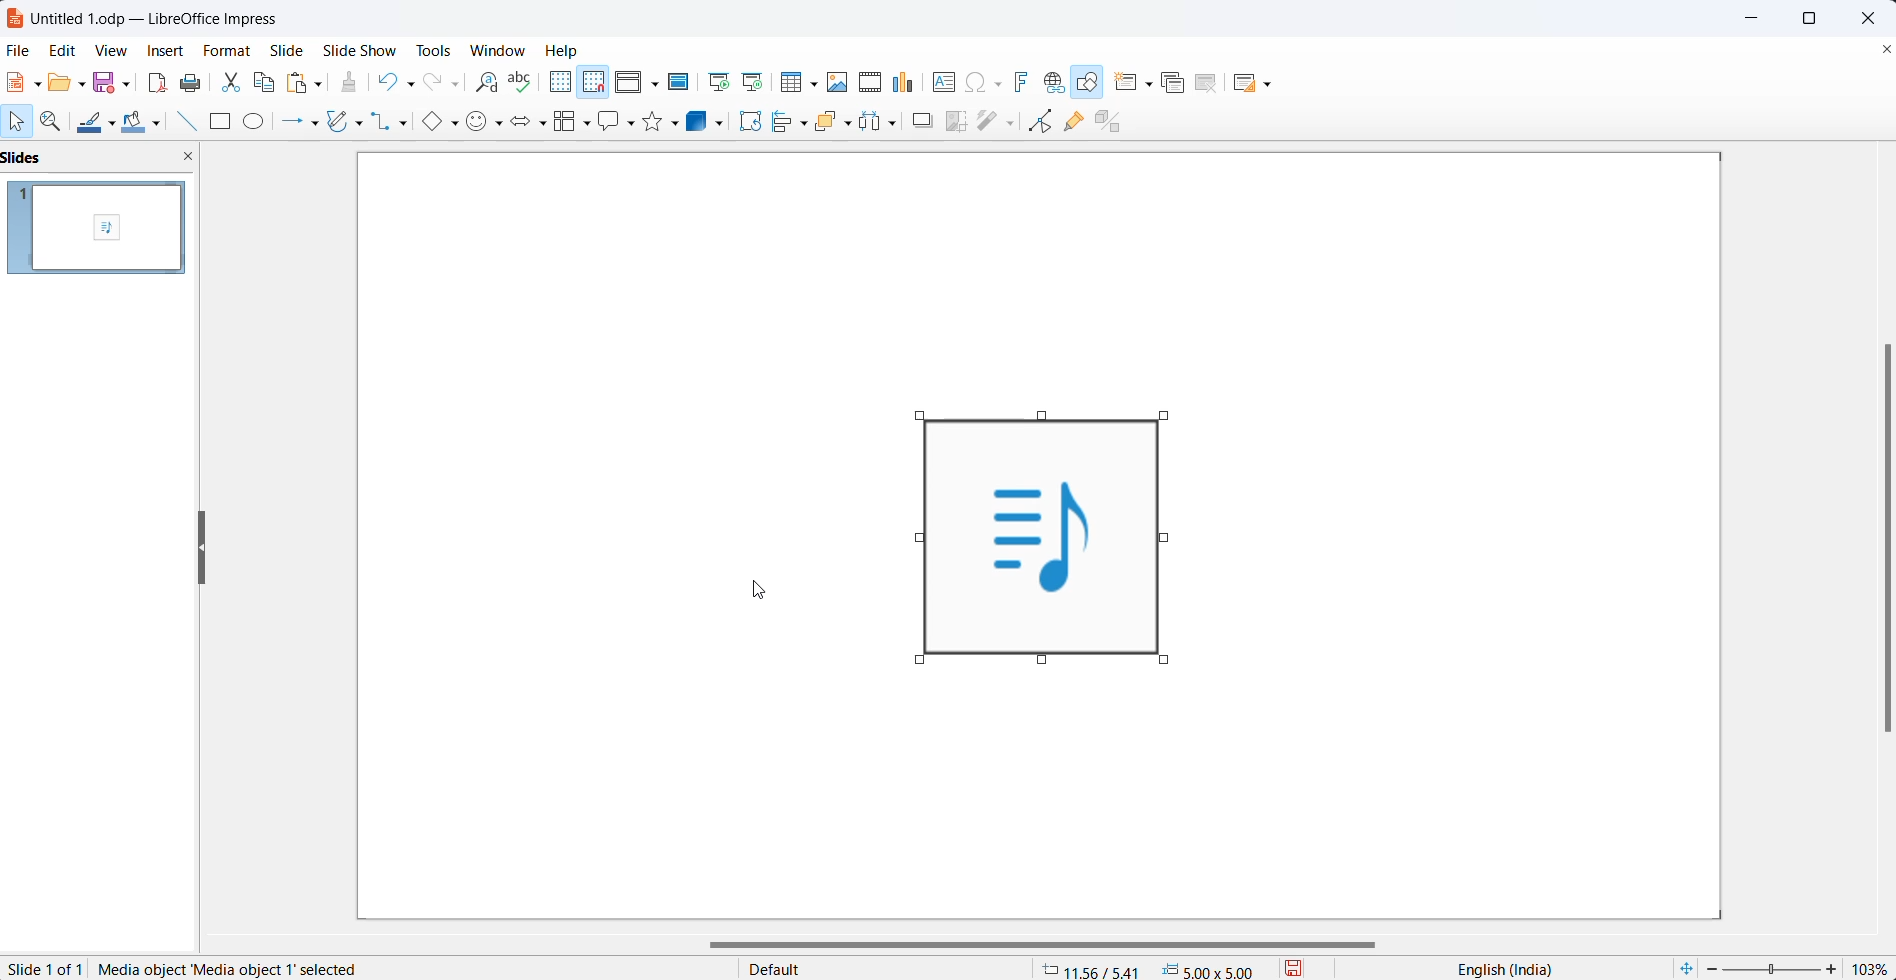 The height and width of the screenshot is (980, 1896). What do you see at coordinates (719, 83) in the screenshot?
I see `start from first slide` at bounding box center [719, 83].